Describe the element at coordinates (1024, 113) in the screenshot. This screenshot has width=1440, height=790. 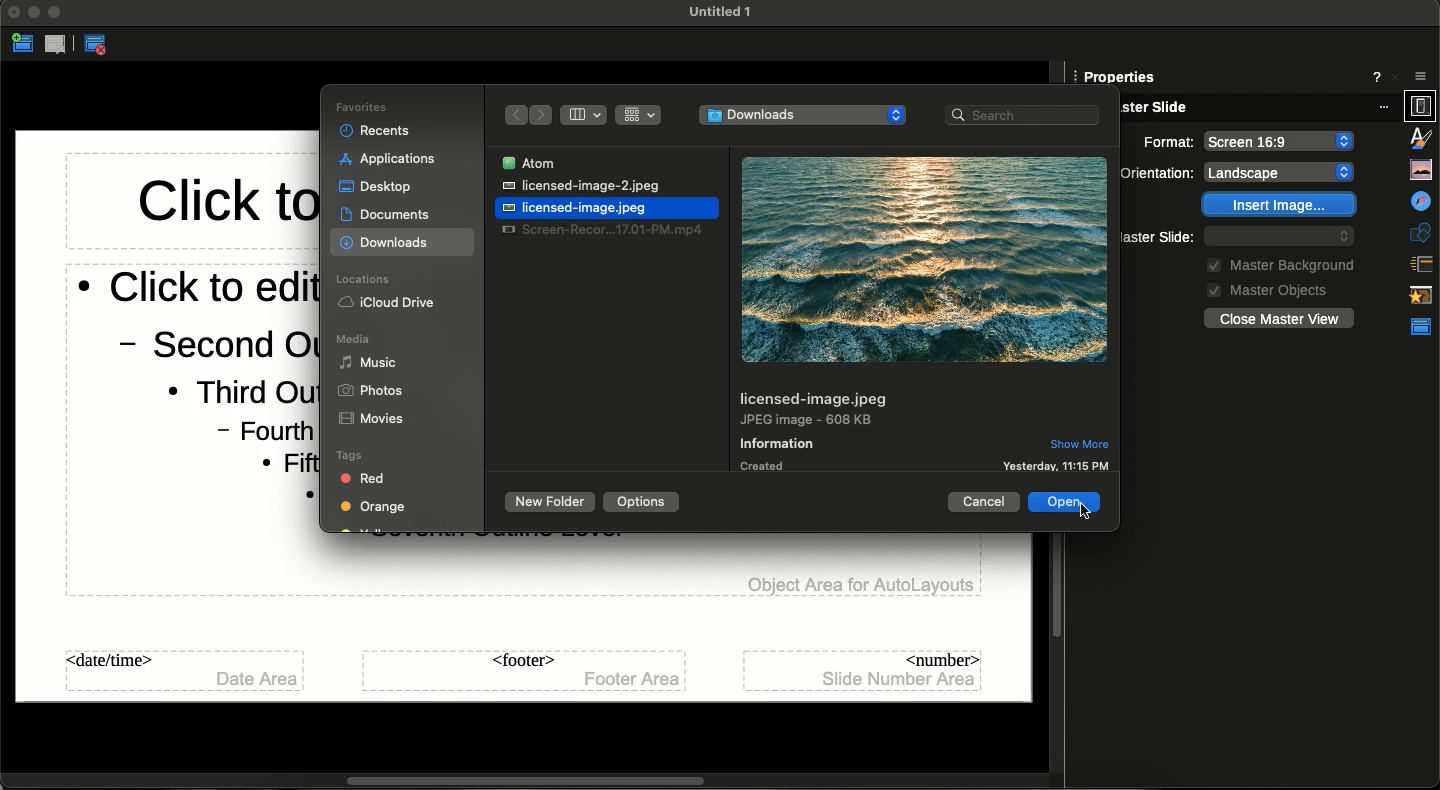
I see `Search` at that location.